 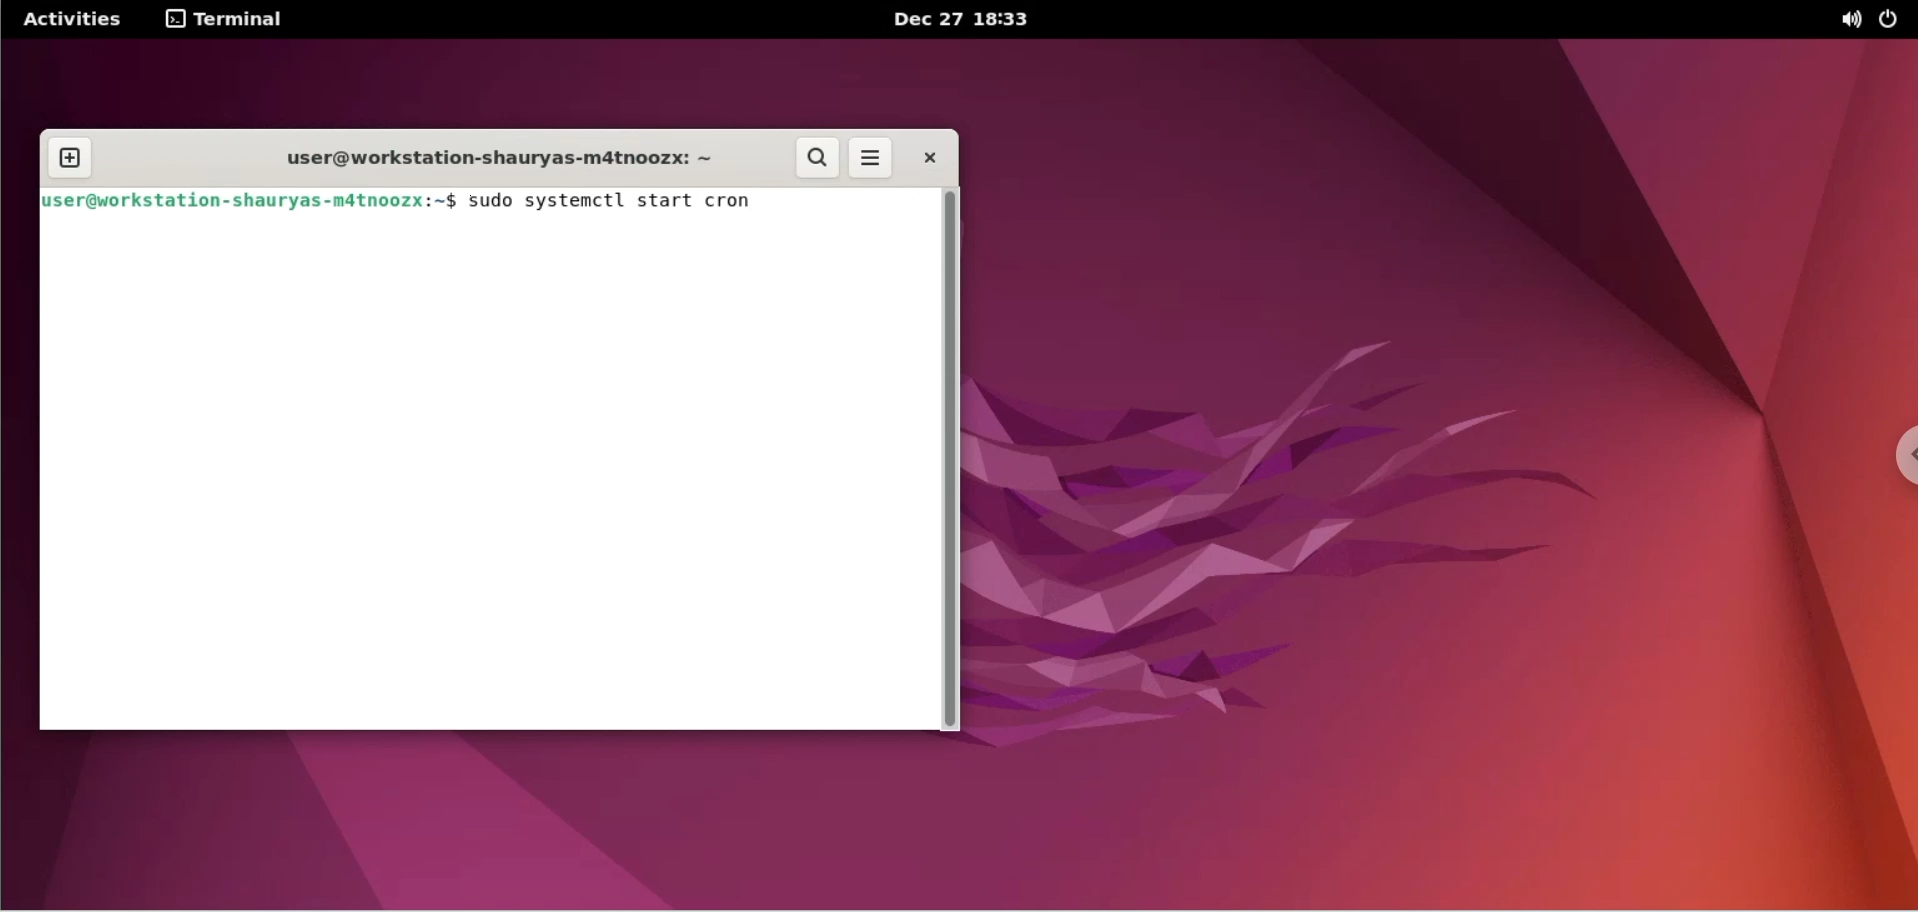 What do you see at coordinates (71, 20) in the screenshot?
I see `Activities` at bounding box center [71, 20].